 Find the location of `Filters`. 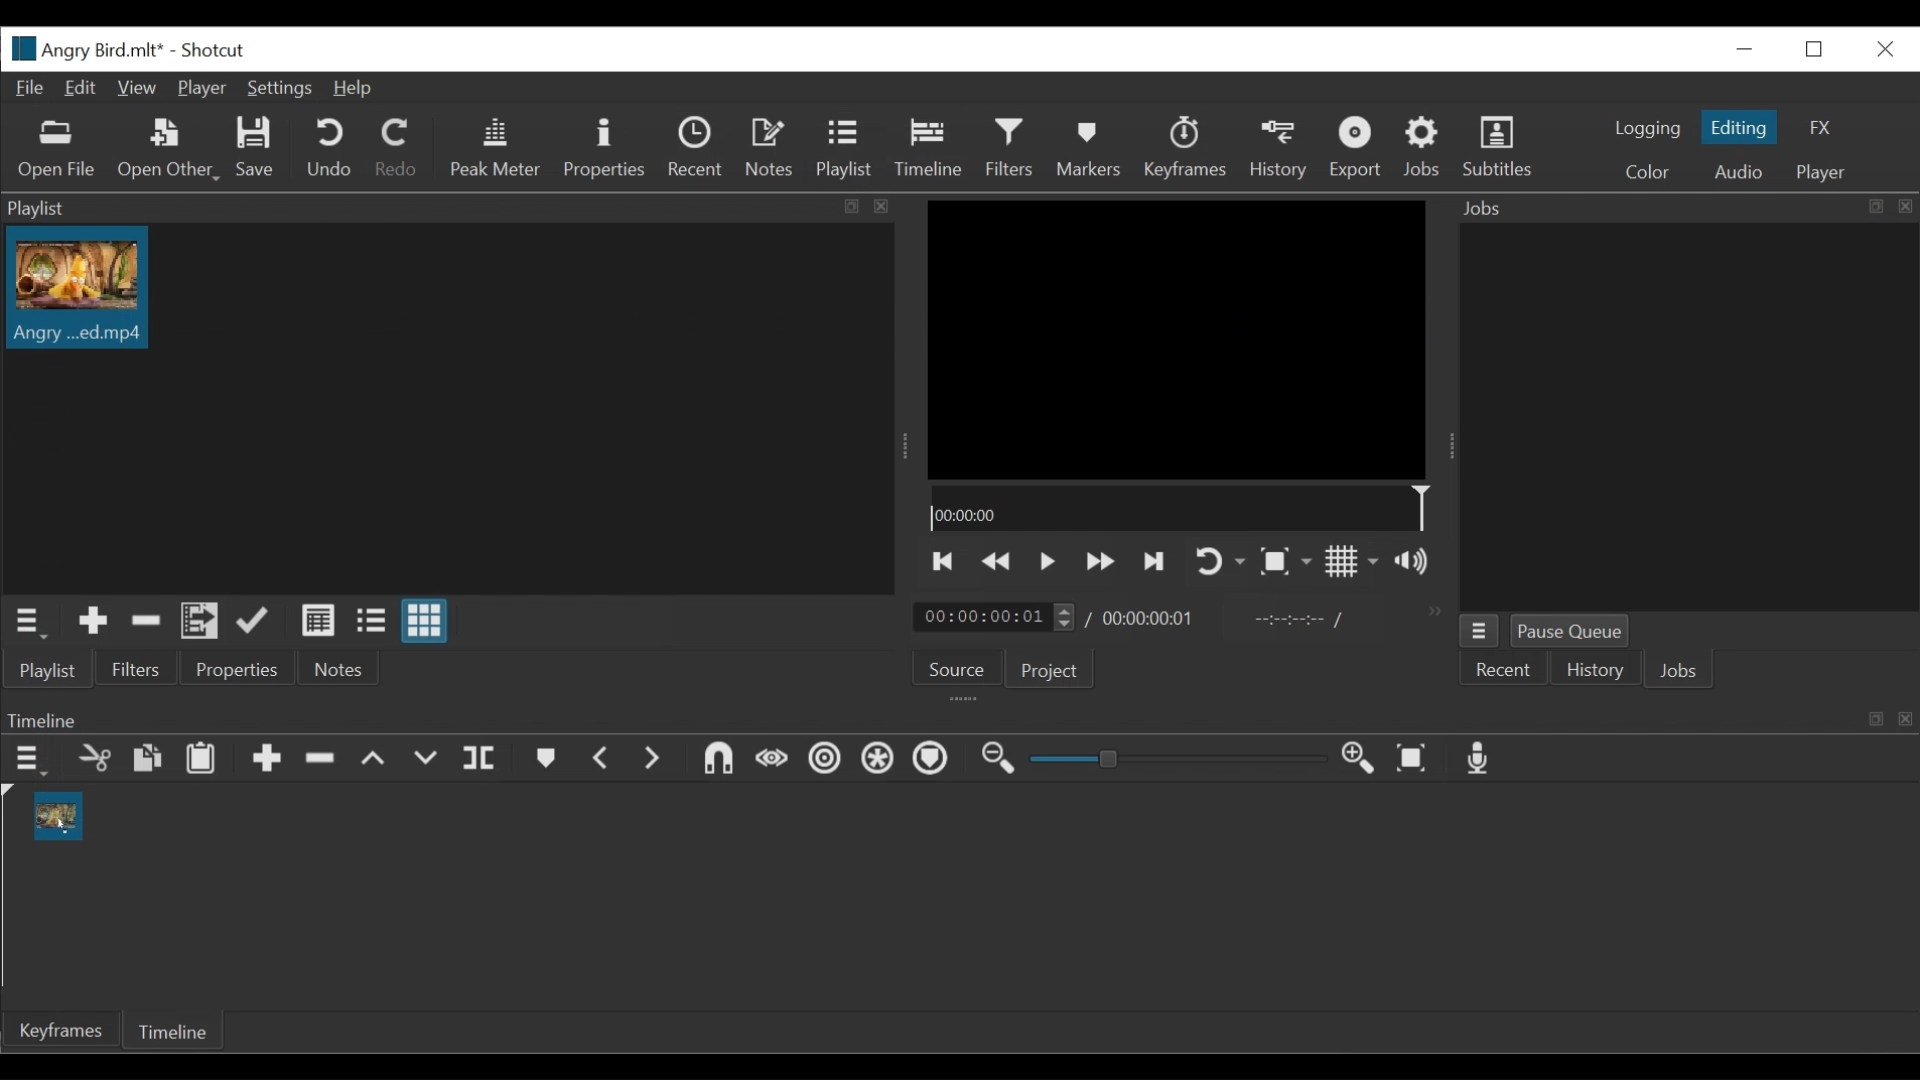

Filters is located at coordinates (134, 669).